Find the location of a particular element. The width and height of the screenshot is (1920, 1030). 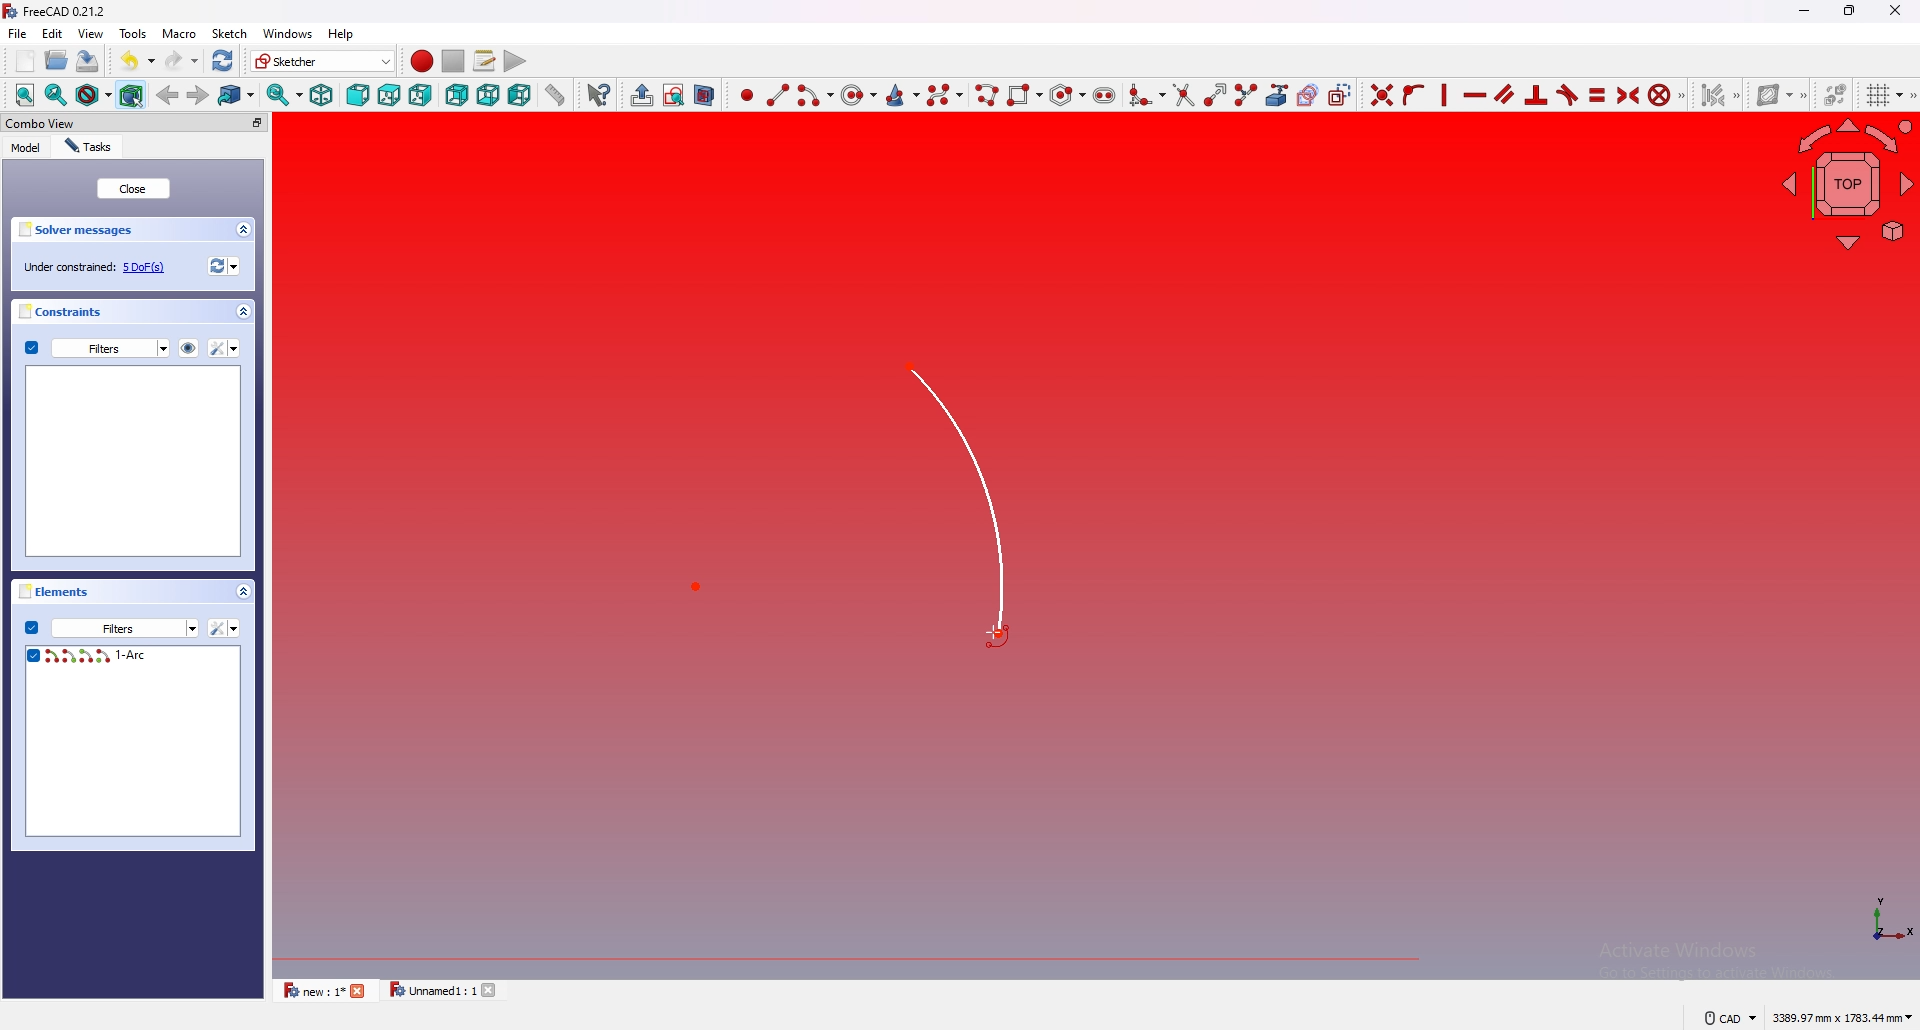

constraint point onto object is located at coordinates (1415, 94).